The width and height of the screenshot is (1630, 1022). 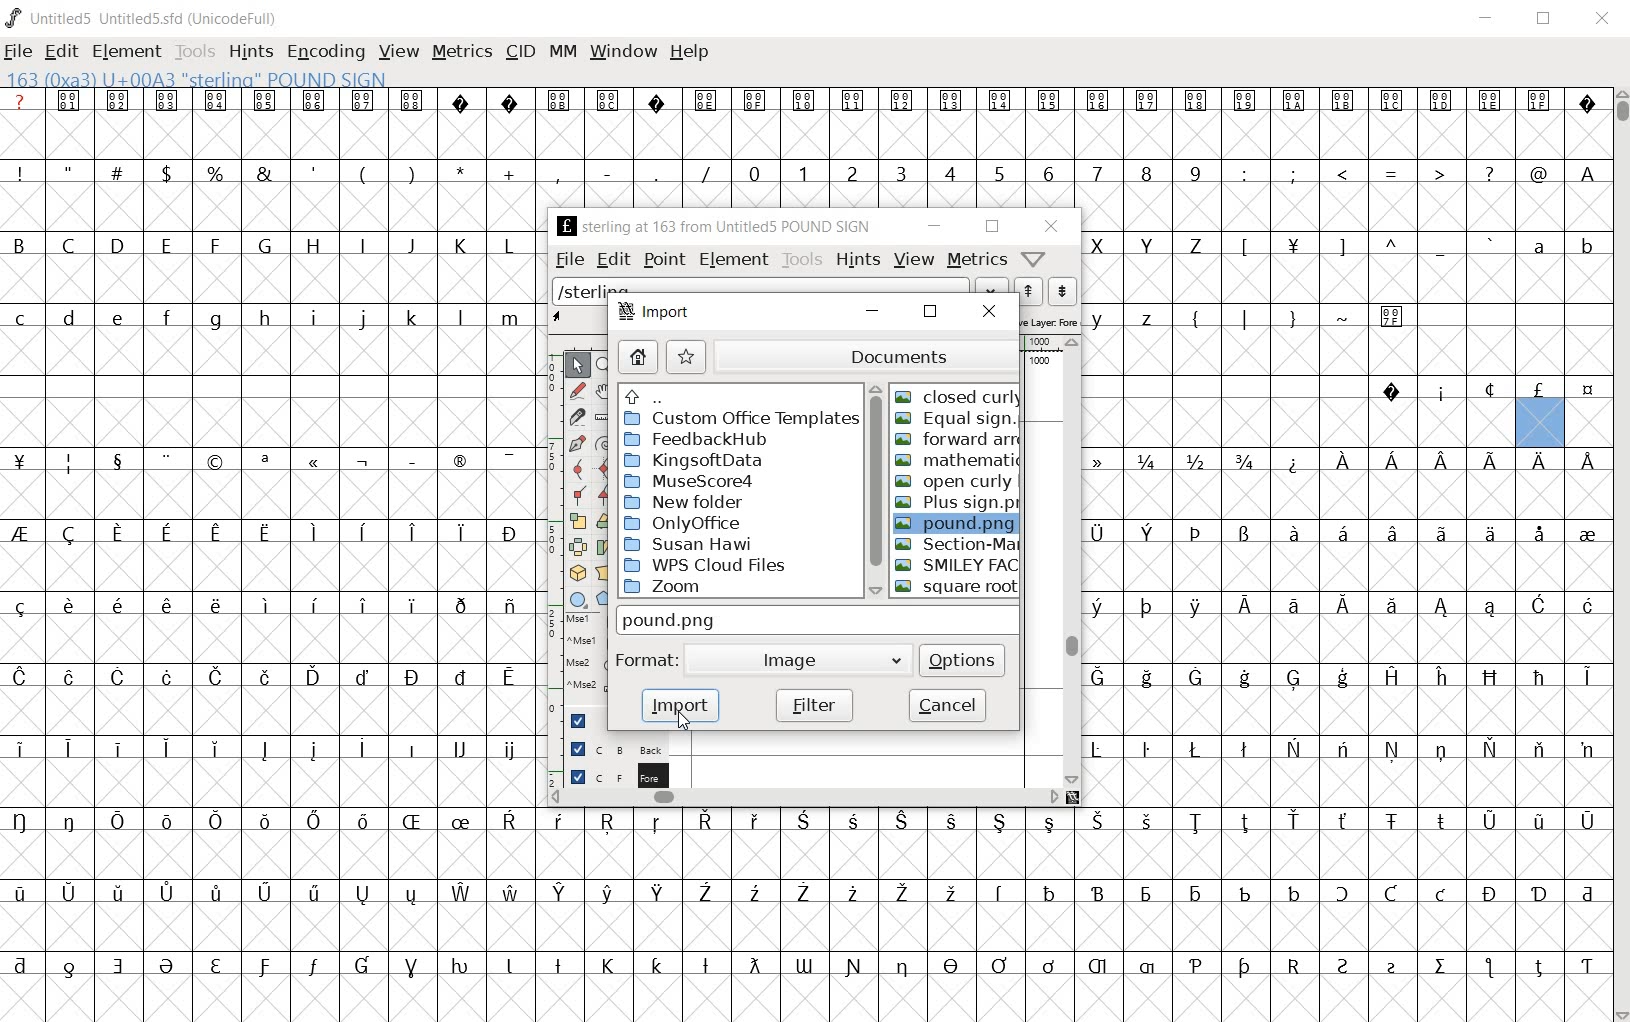 I want to click on -, so click(x=607, y=172).